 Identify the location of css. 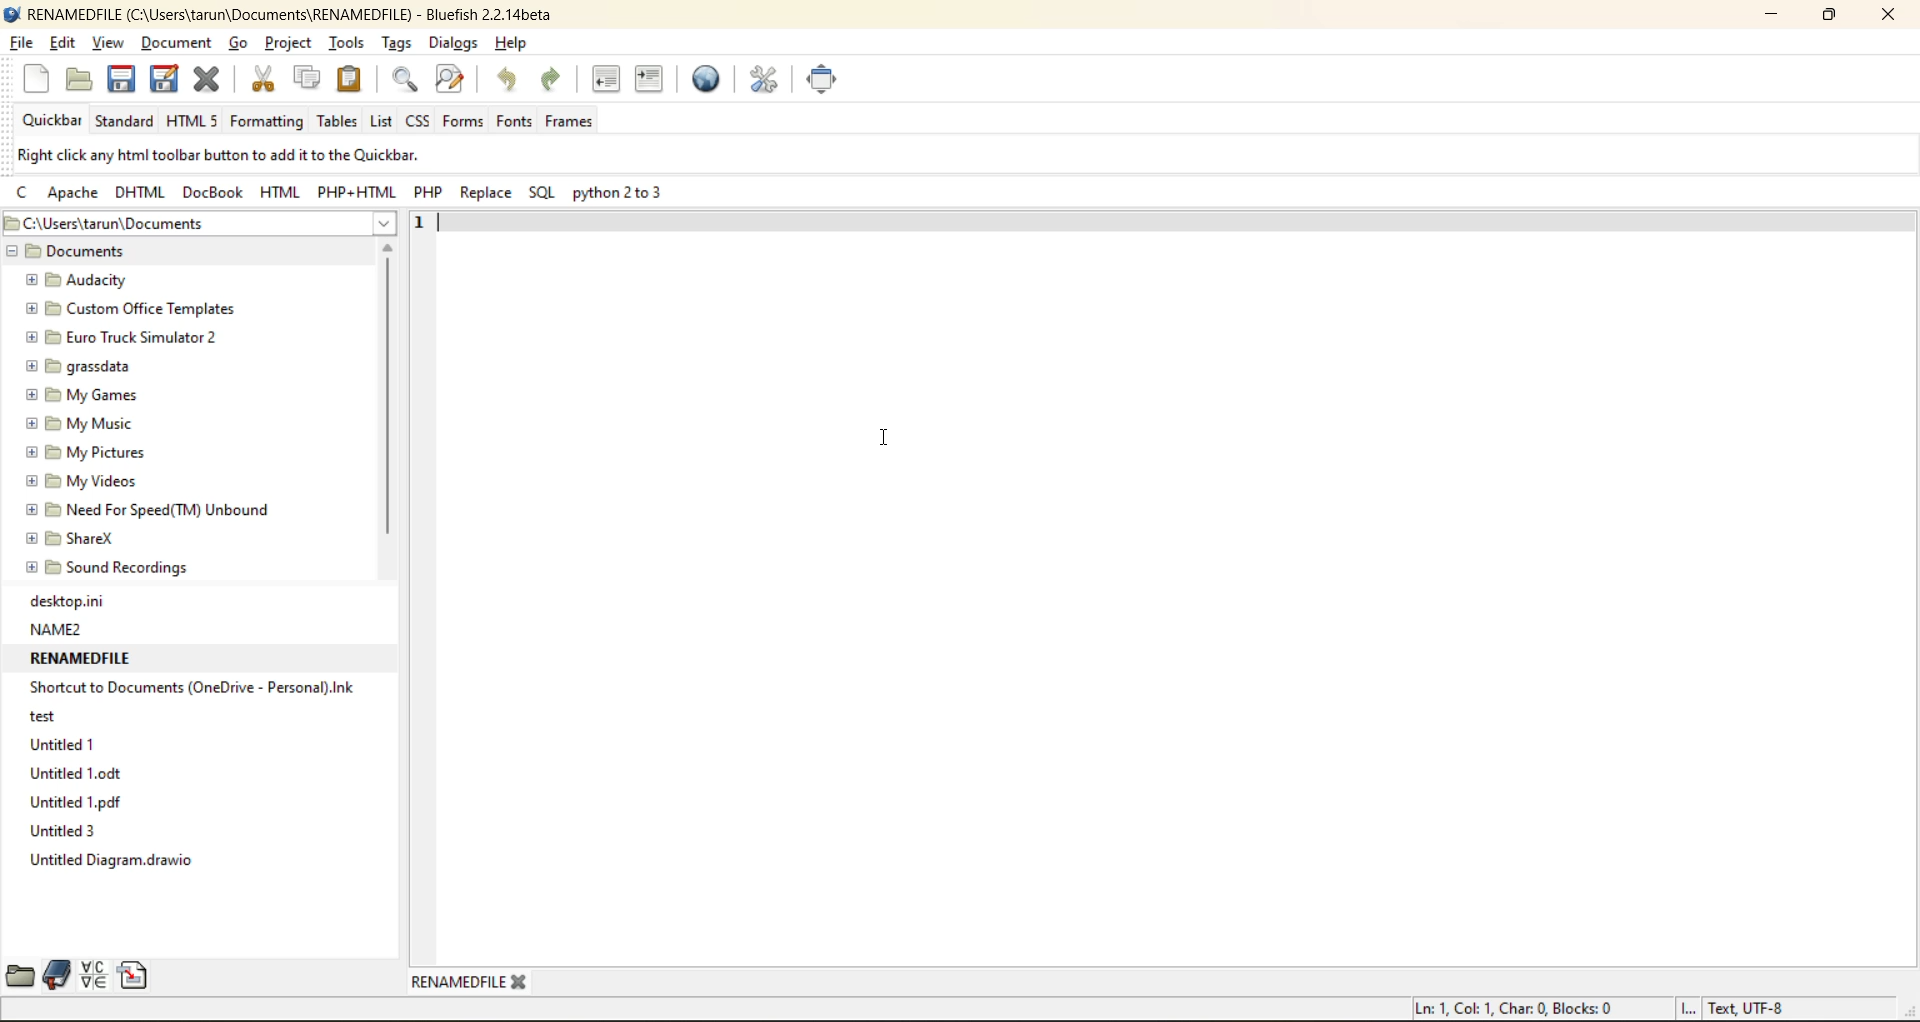
(419, 121).